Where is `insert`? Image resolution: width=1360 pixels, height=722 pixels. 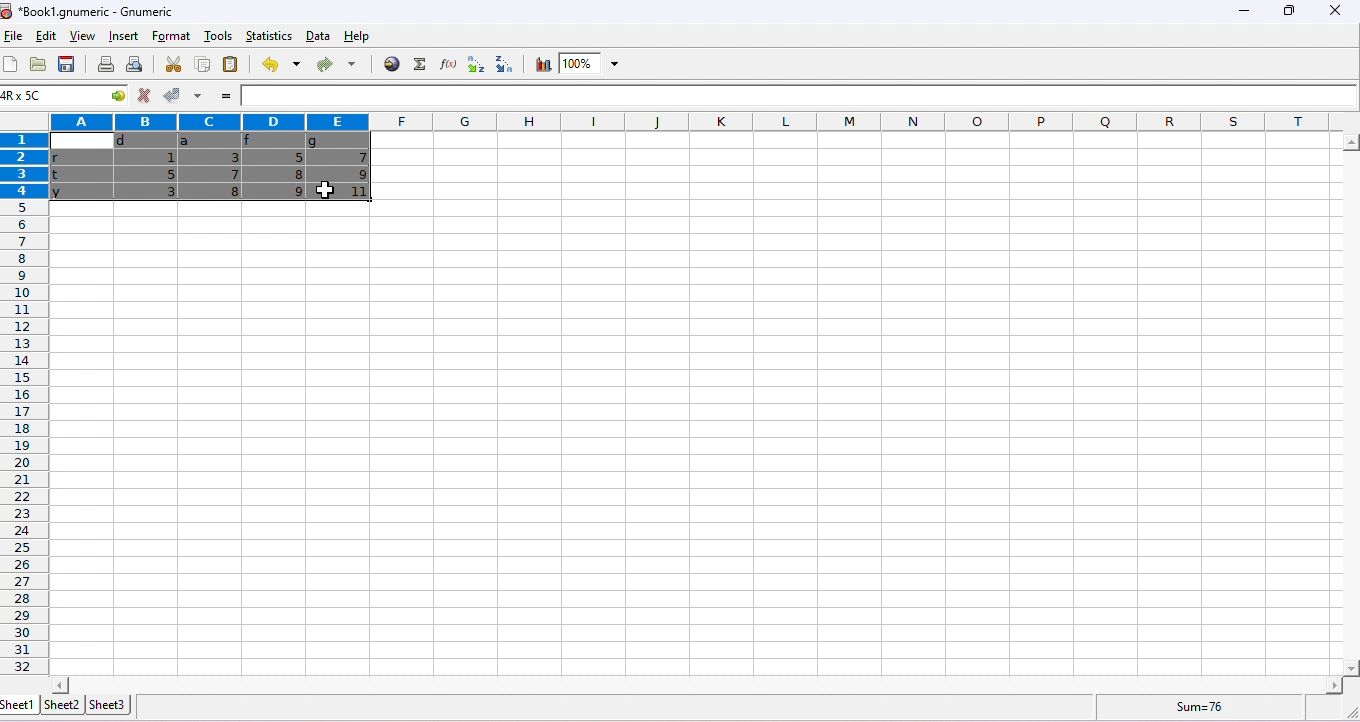
insert is located at coordinates (121, 36).